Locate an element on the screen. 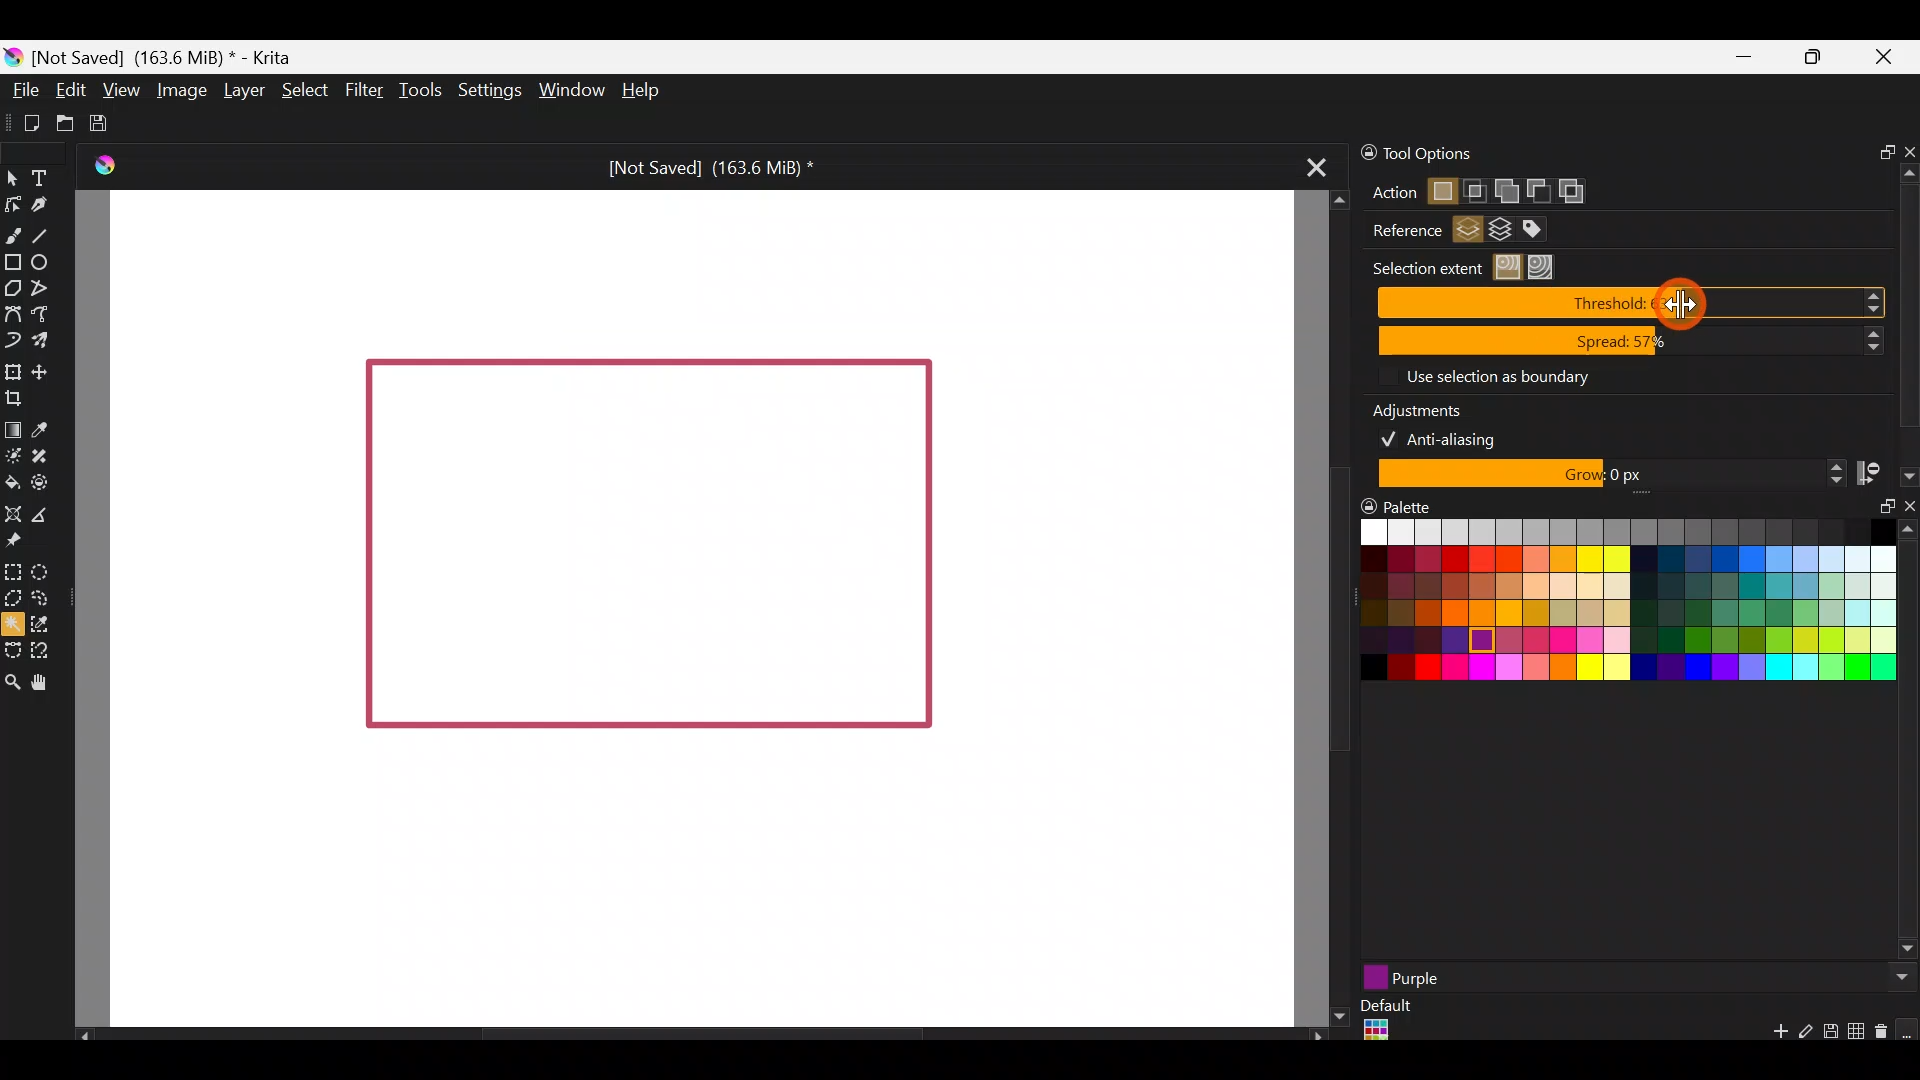 The height and width of the screenshot is (1080, 1920). Threshold is located at coordinates (1630, 305).